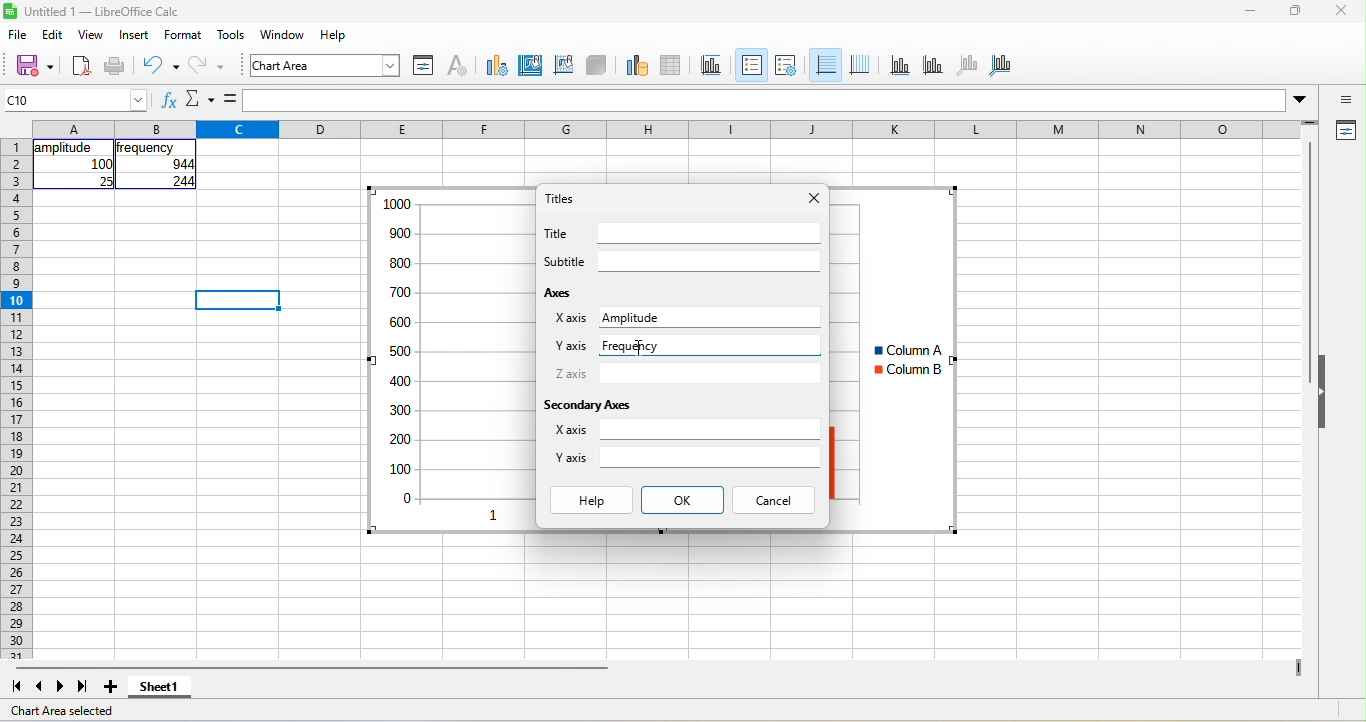  I want to click on print, so click(115, 67).